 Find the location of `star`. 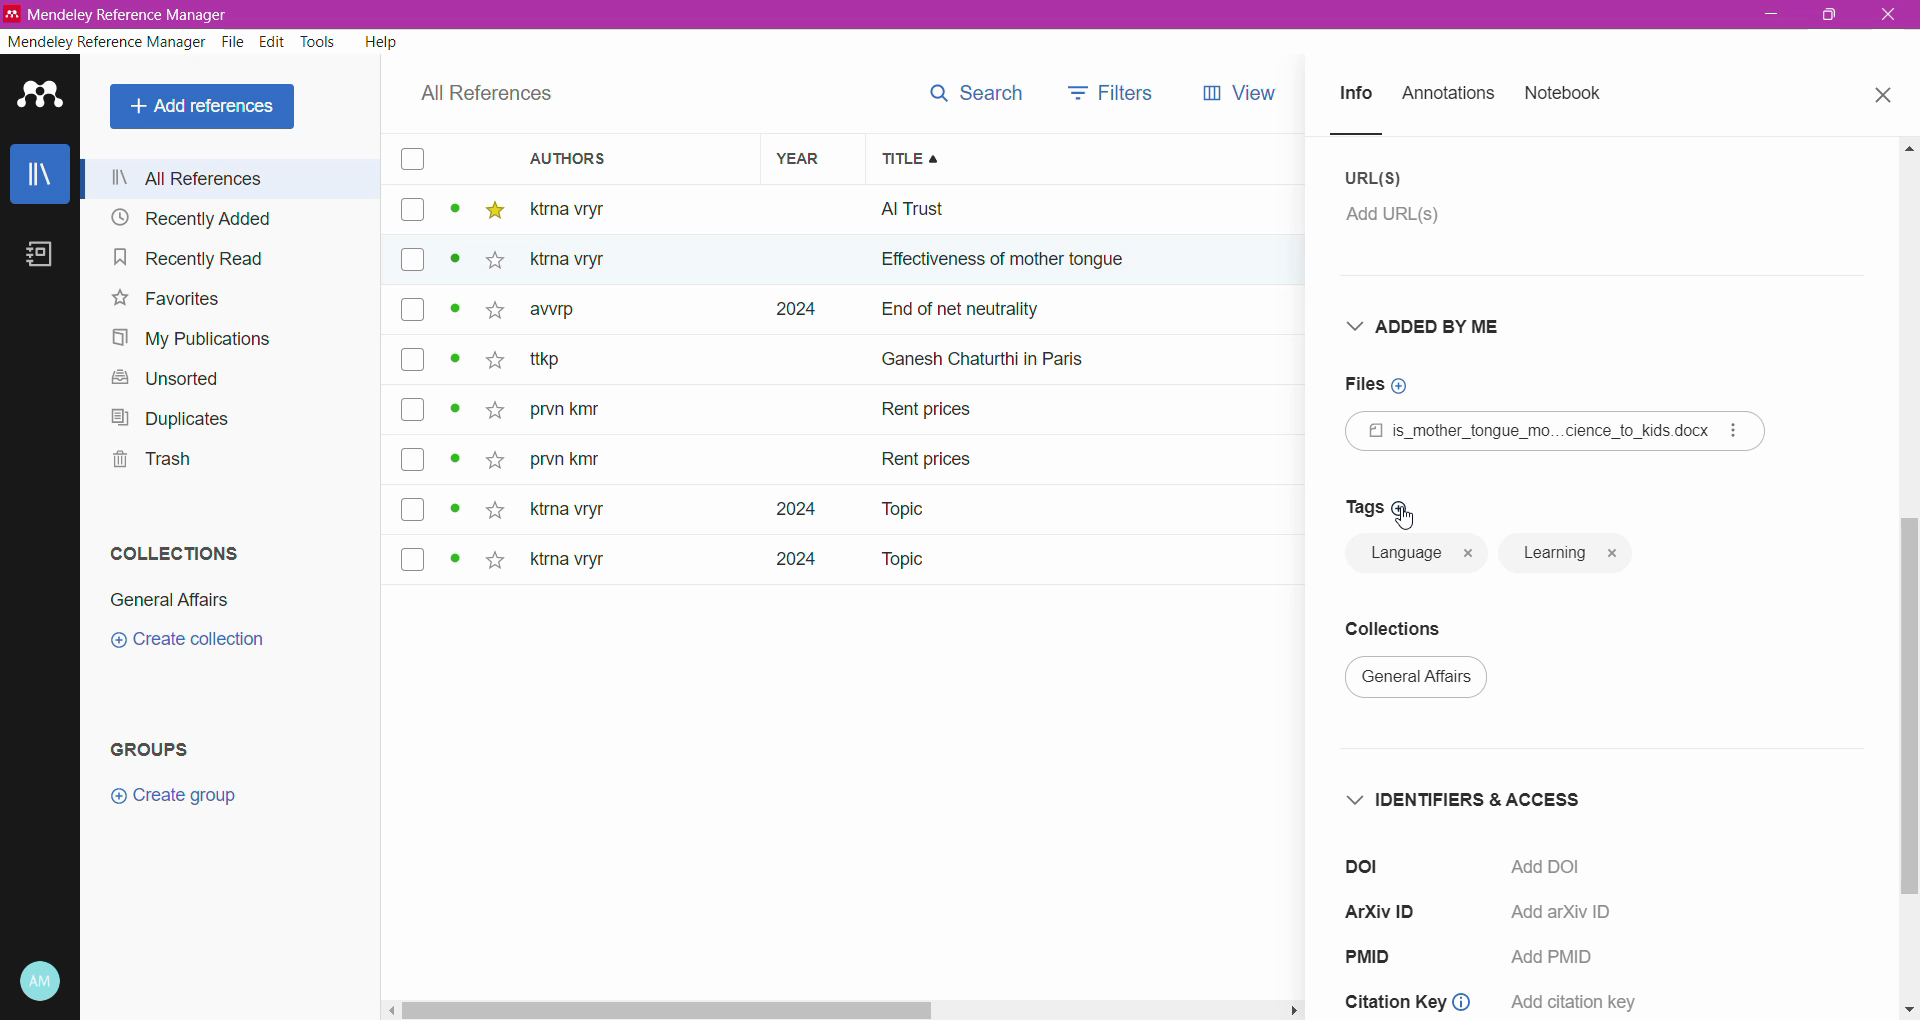

star is located at coordinates (493, 455).